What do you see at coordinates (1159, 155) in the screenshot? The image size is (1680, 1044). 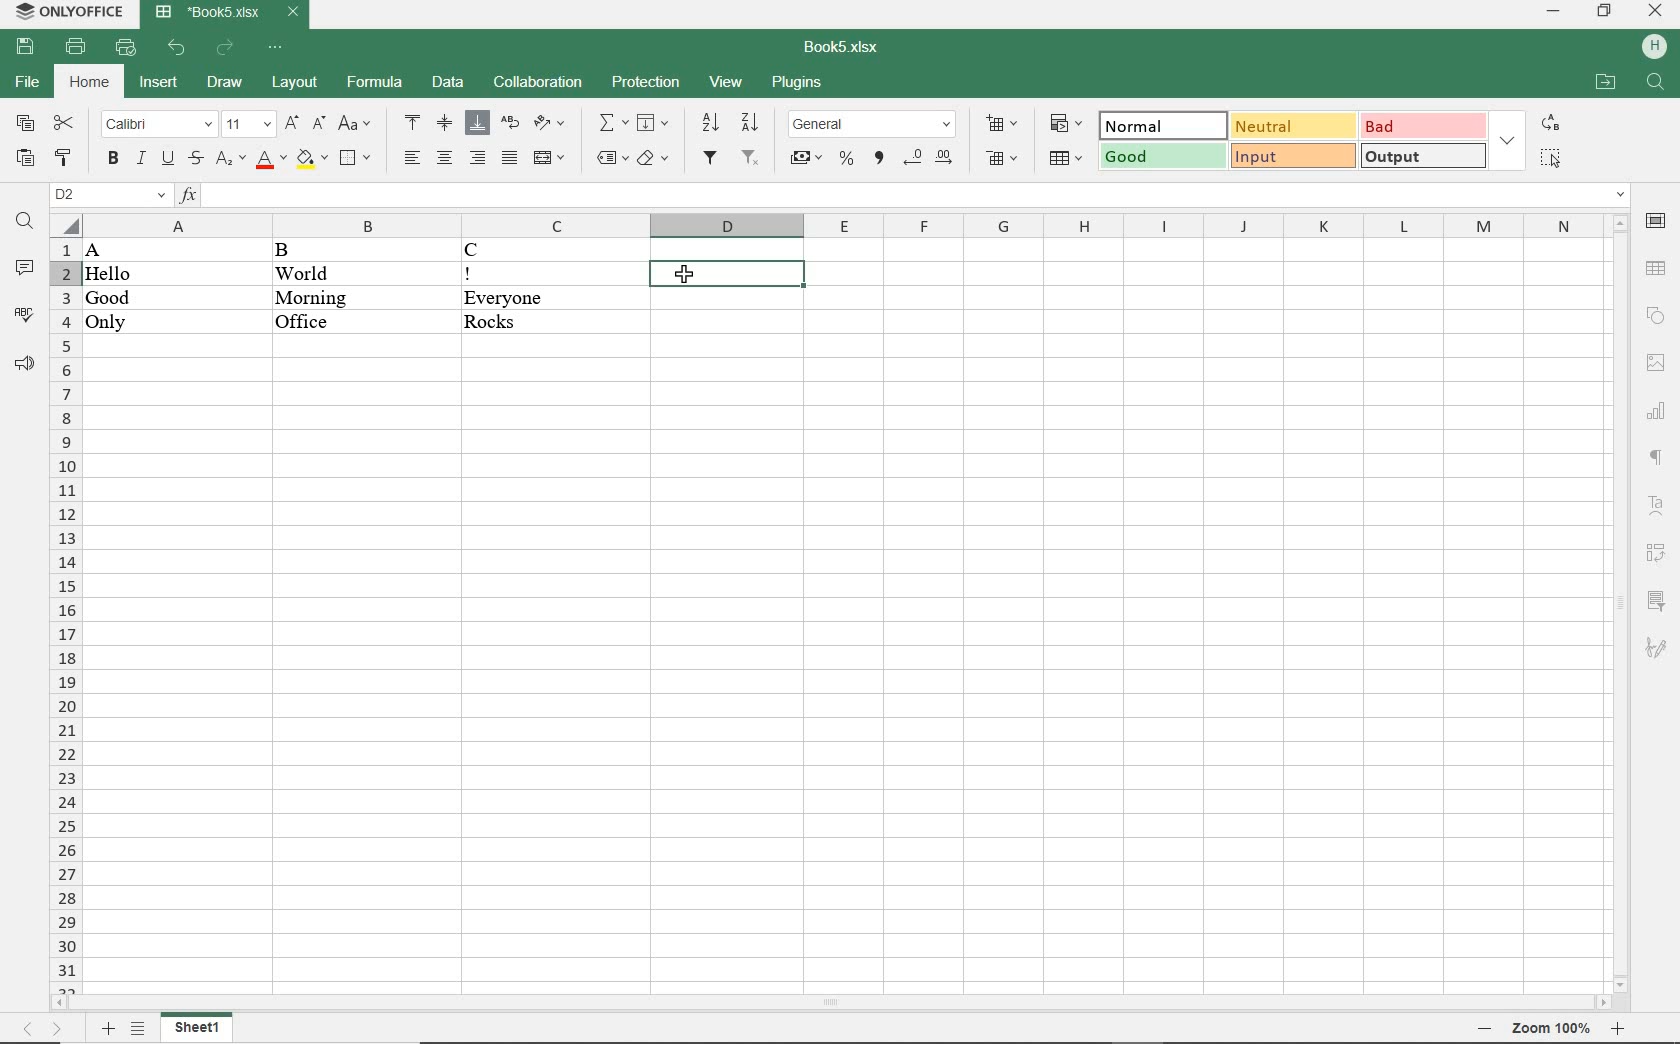 I see `GOOD` at bounding box center [1159, 155].